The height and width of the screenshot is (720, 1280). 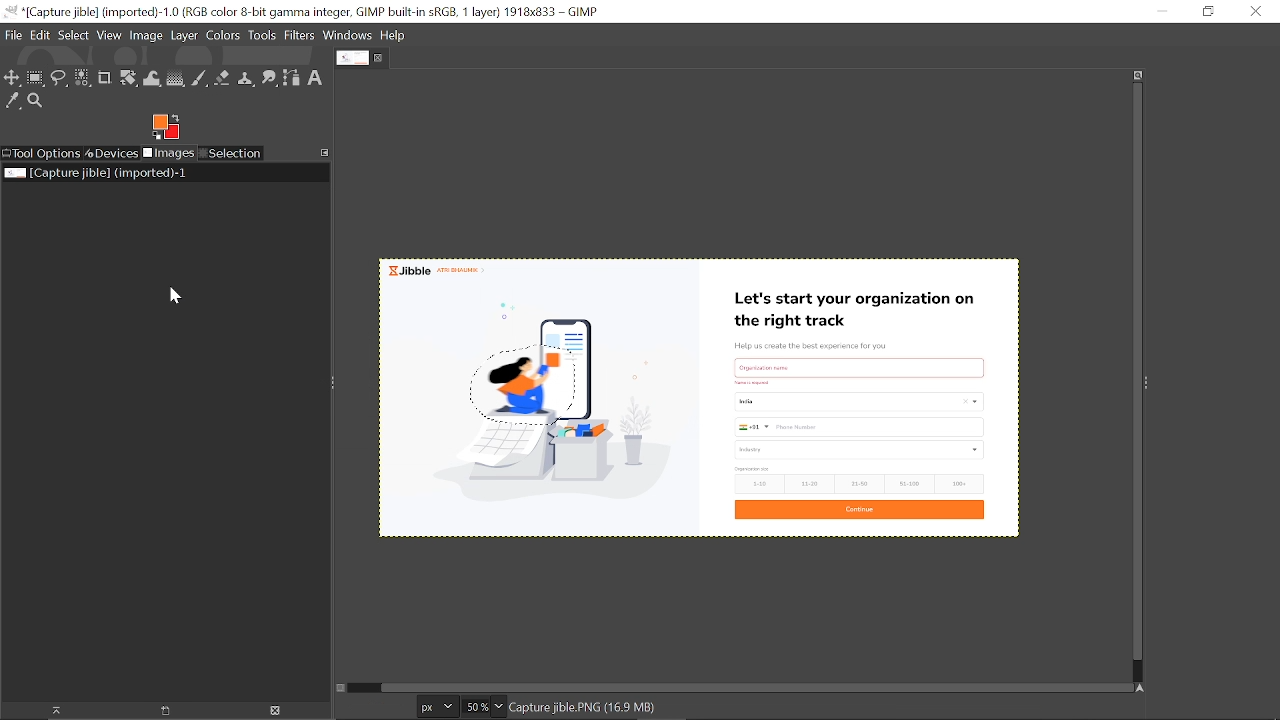 What do you see at coordinates (41, 154) in the screenshot?
I see `Tool options` at bounding box center [41, 154].